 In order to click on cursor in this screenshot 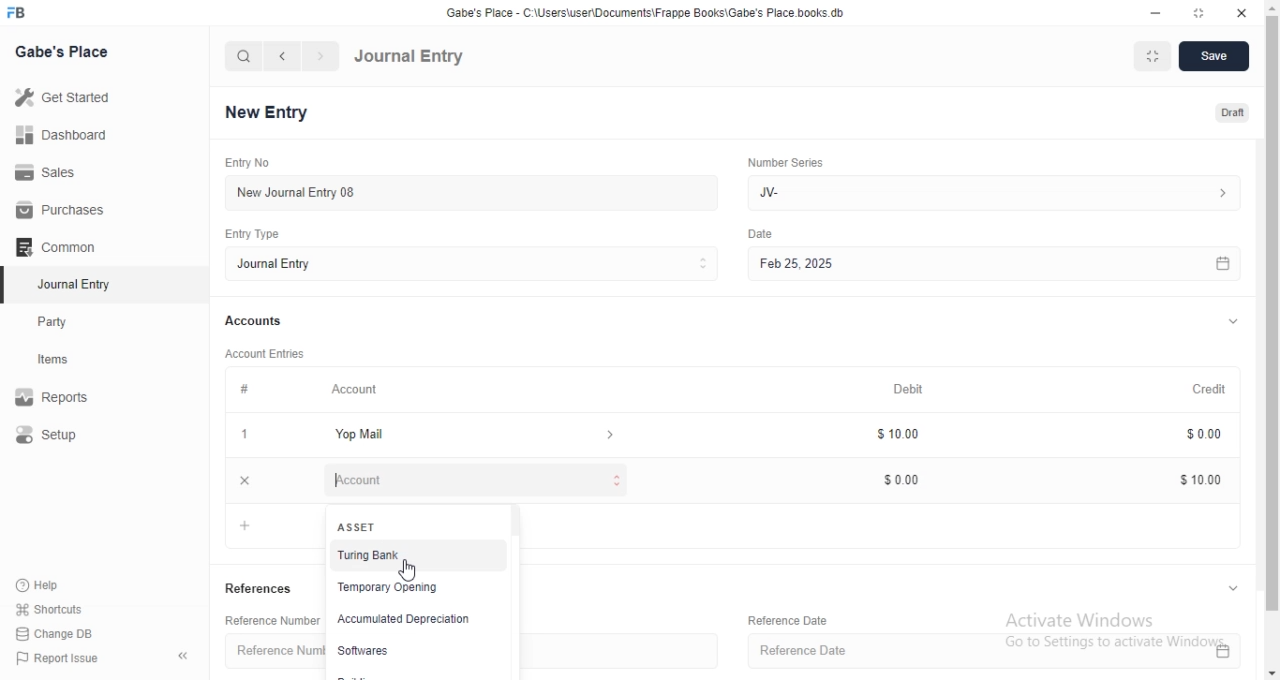, I will do `click(410, 569)`.